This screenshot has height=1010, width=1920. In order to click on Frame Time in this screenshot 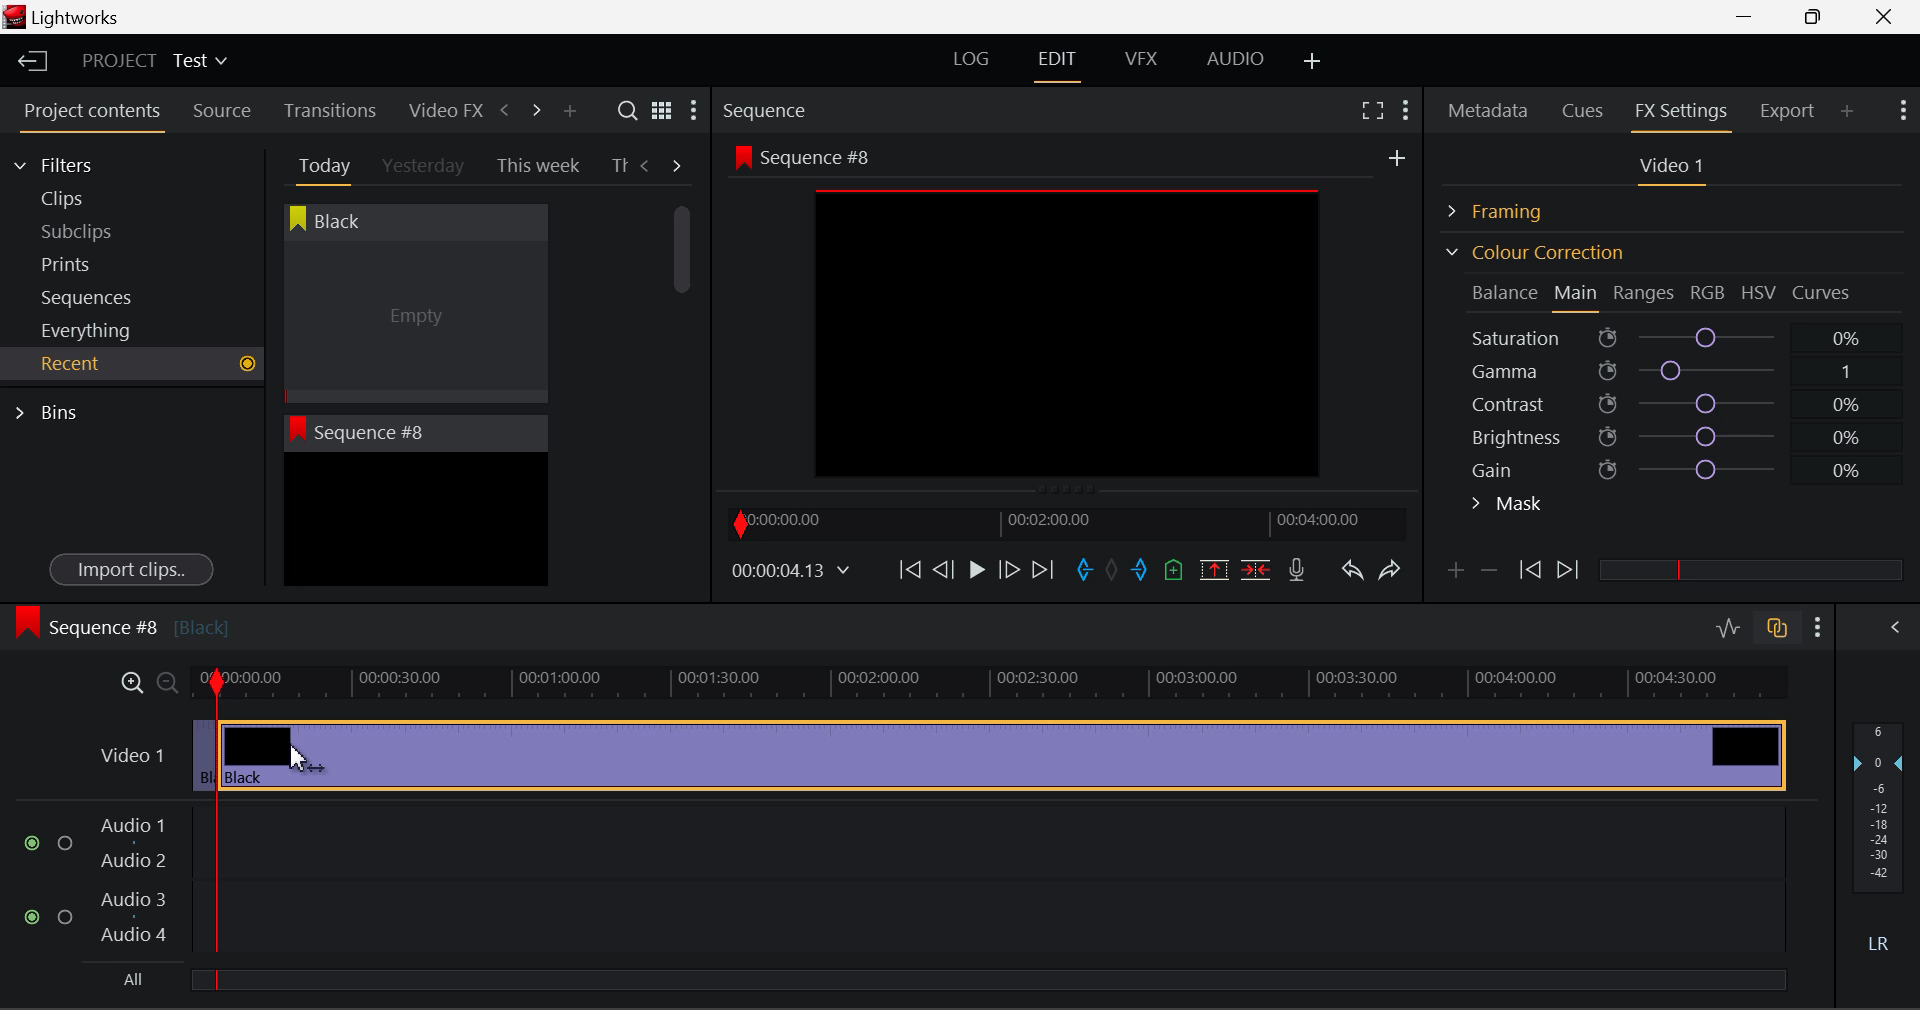, I will do `click(792, 572)`.